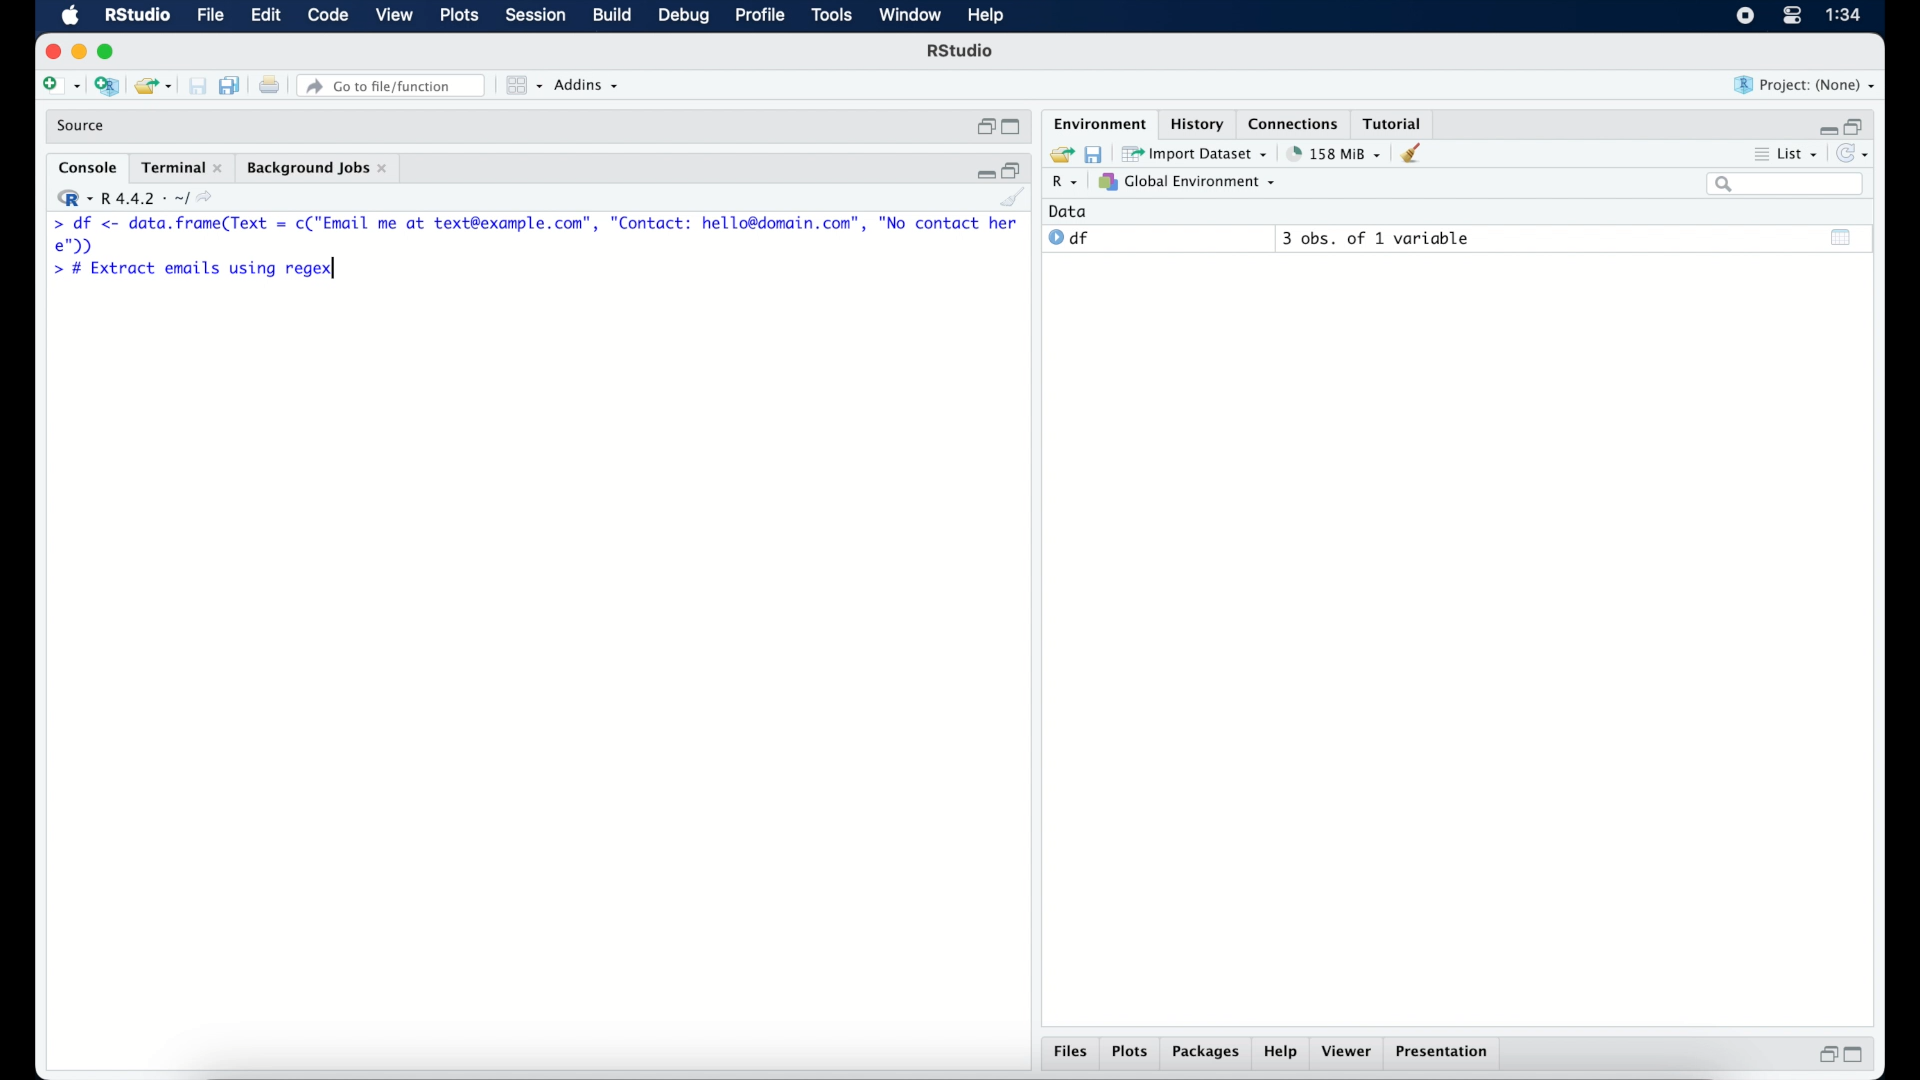  I want to click on R, so click(1063, 183).